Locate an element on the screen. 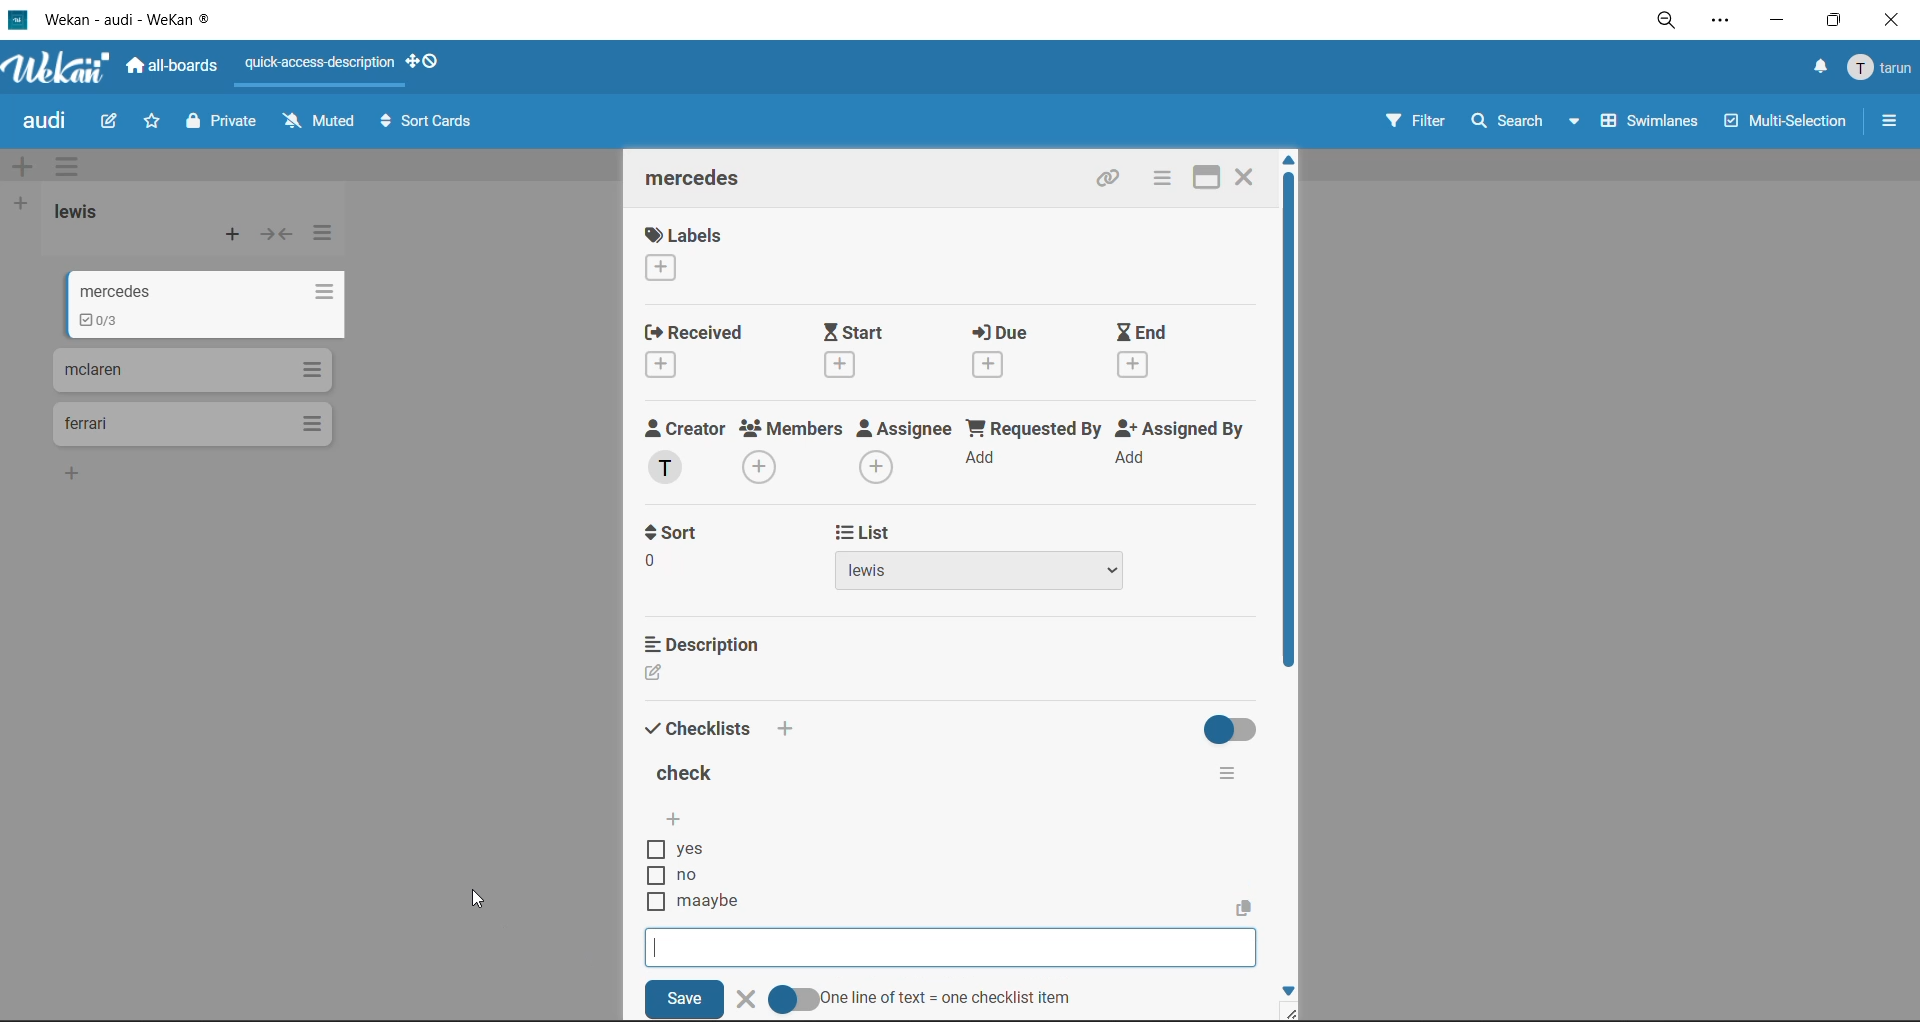 This screenshot has height=1022, width=1920. add checklist  is located at coordinates (679, 821).